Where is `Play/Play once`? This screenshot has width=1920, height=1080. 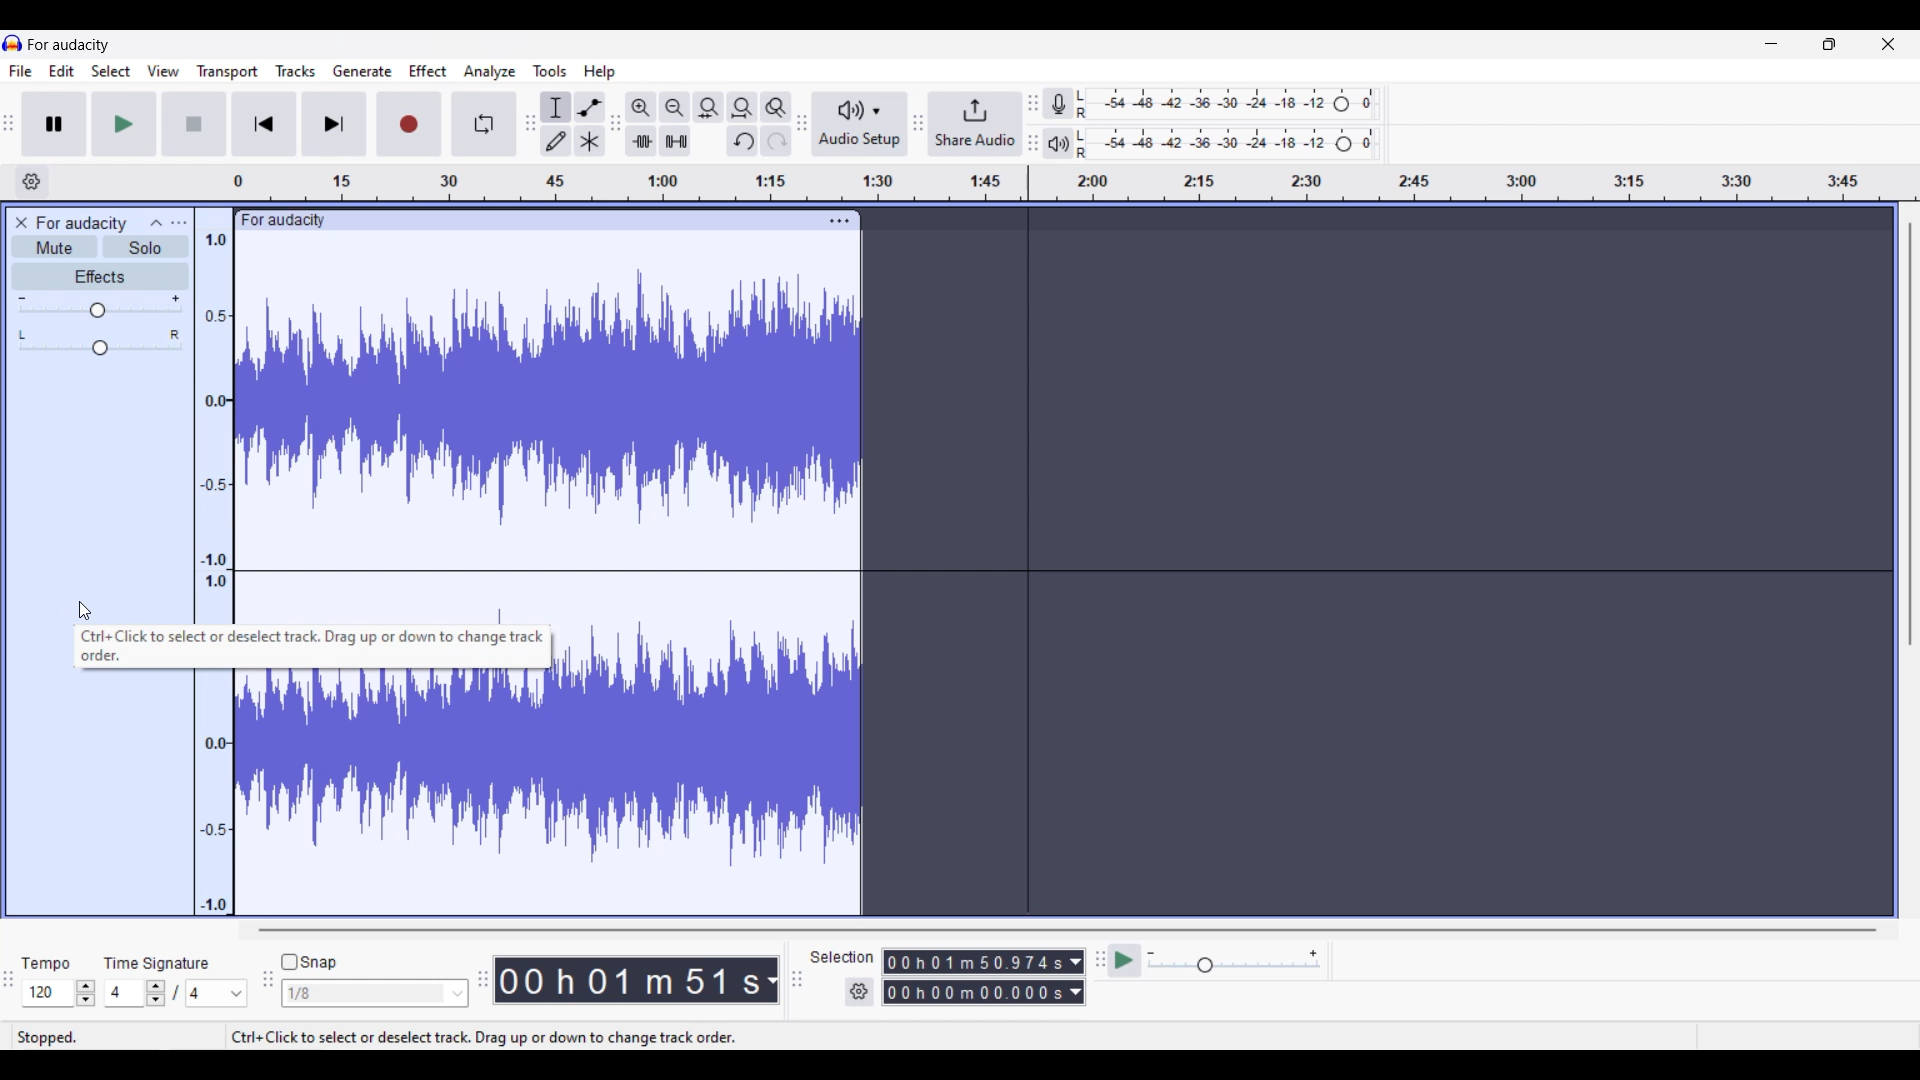 Play/Play once is located at coordinates (125, 124).